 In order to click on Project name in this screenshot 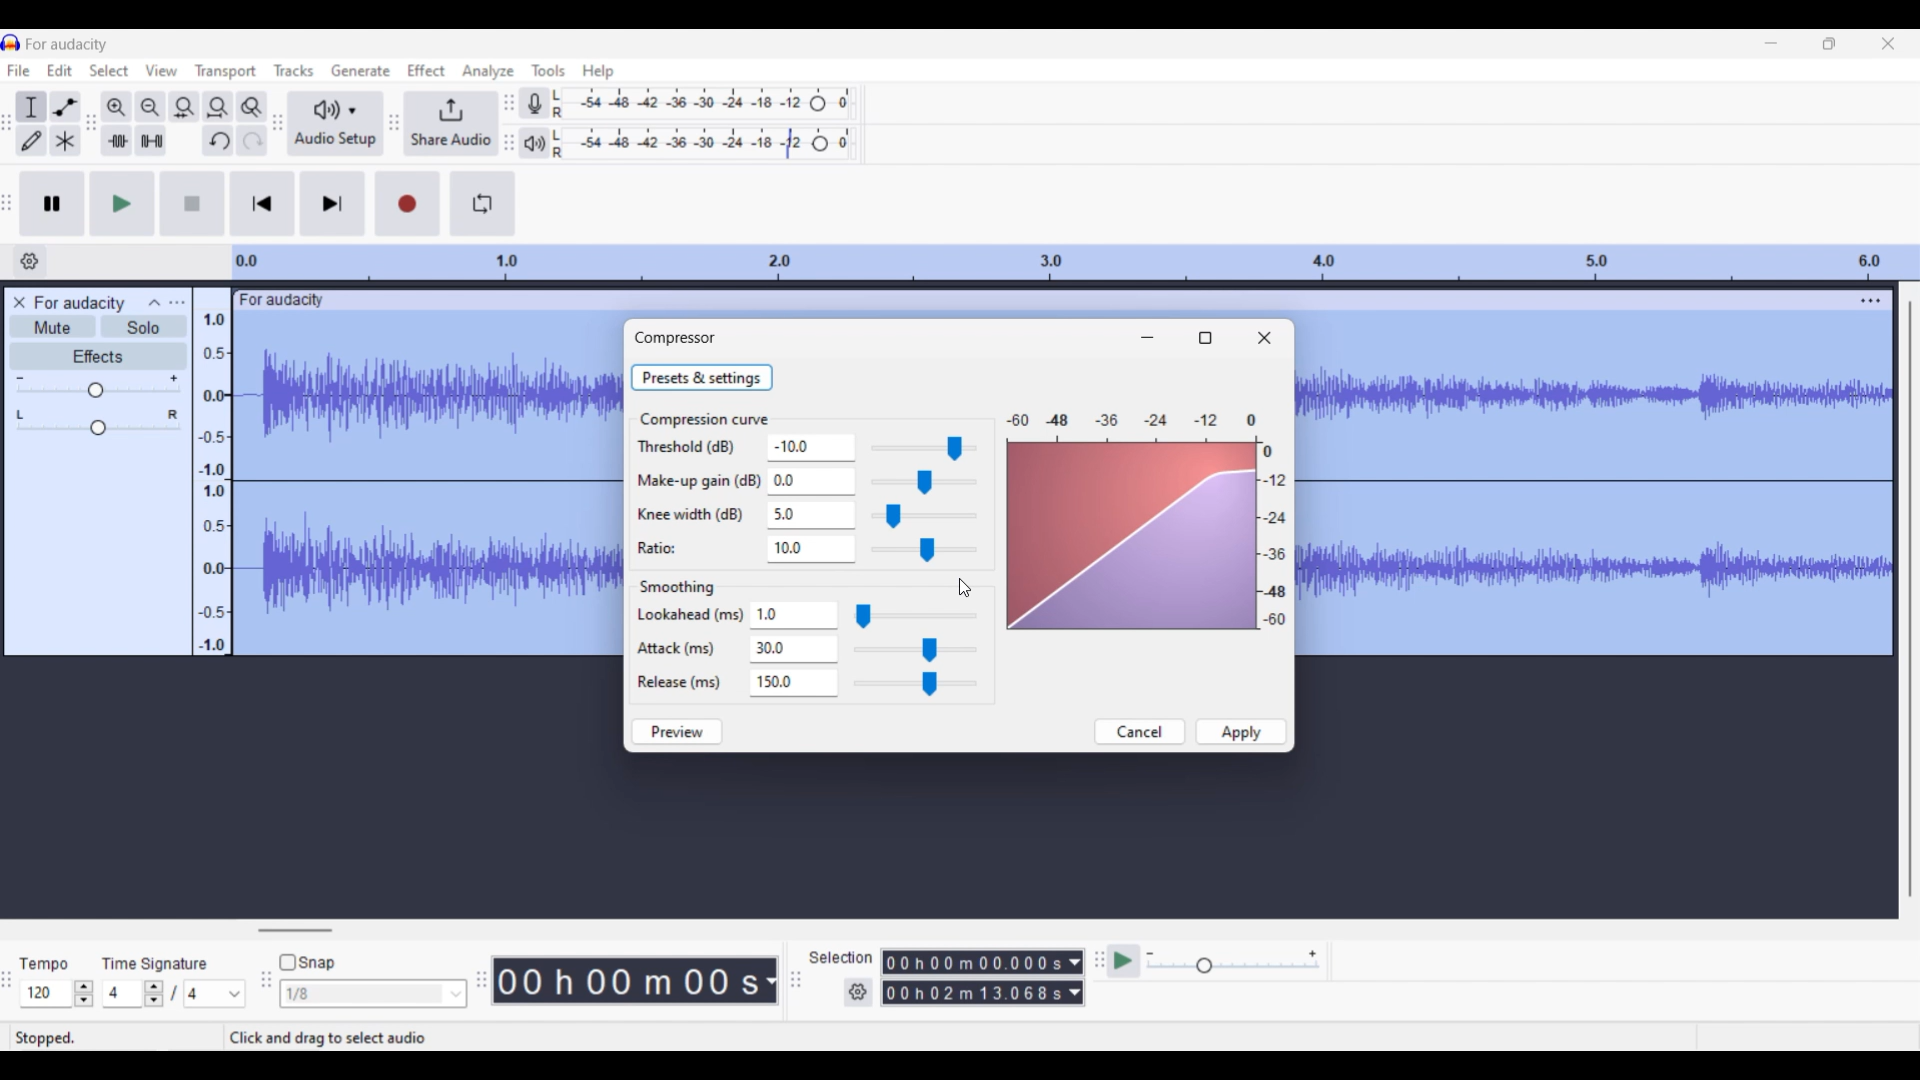, I will do `click(66, 45)`.